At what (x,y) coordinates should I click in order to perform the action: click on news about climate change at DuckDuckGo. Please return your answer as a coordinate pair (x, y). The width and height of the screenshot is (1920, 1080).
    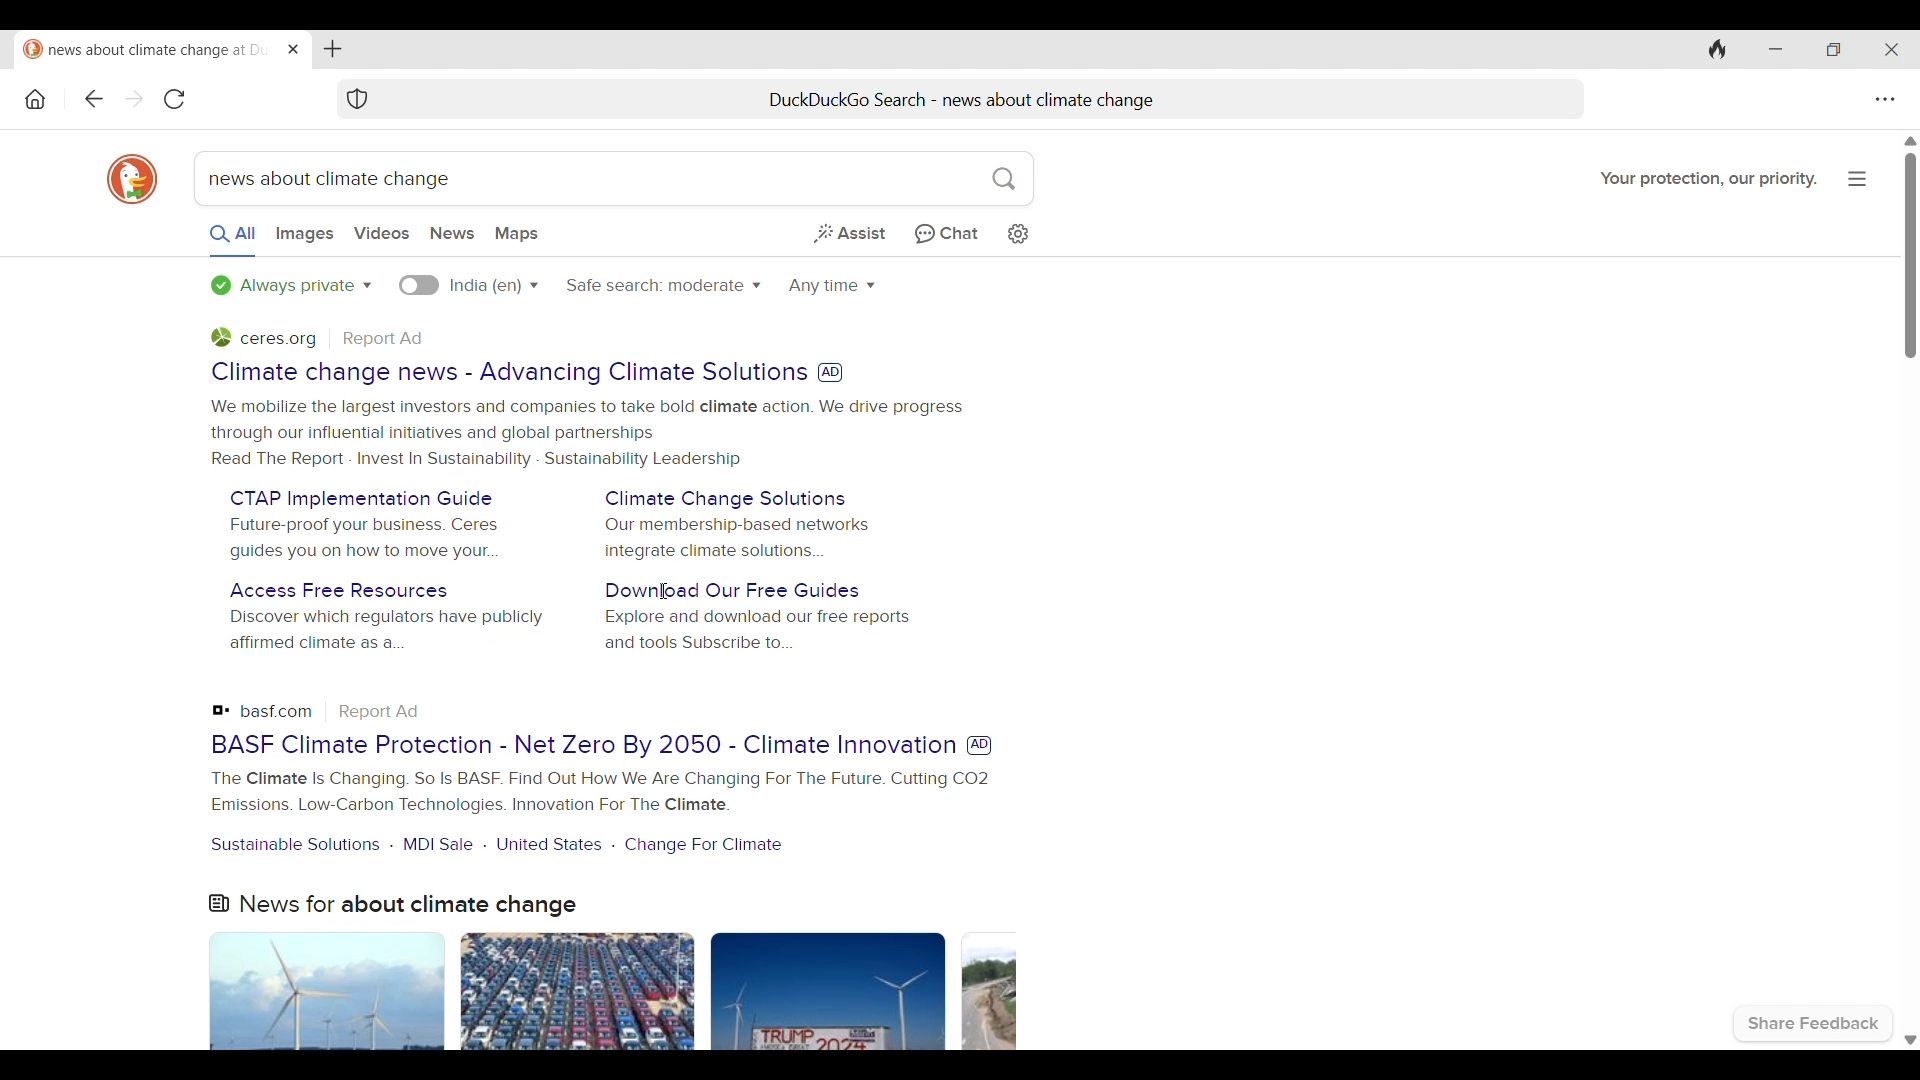
    Looking at the image, I should click on (145, 49).